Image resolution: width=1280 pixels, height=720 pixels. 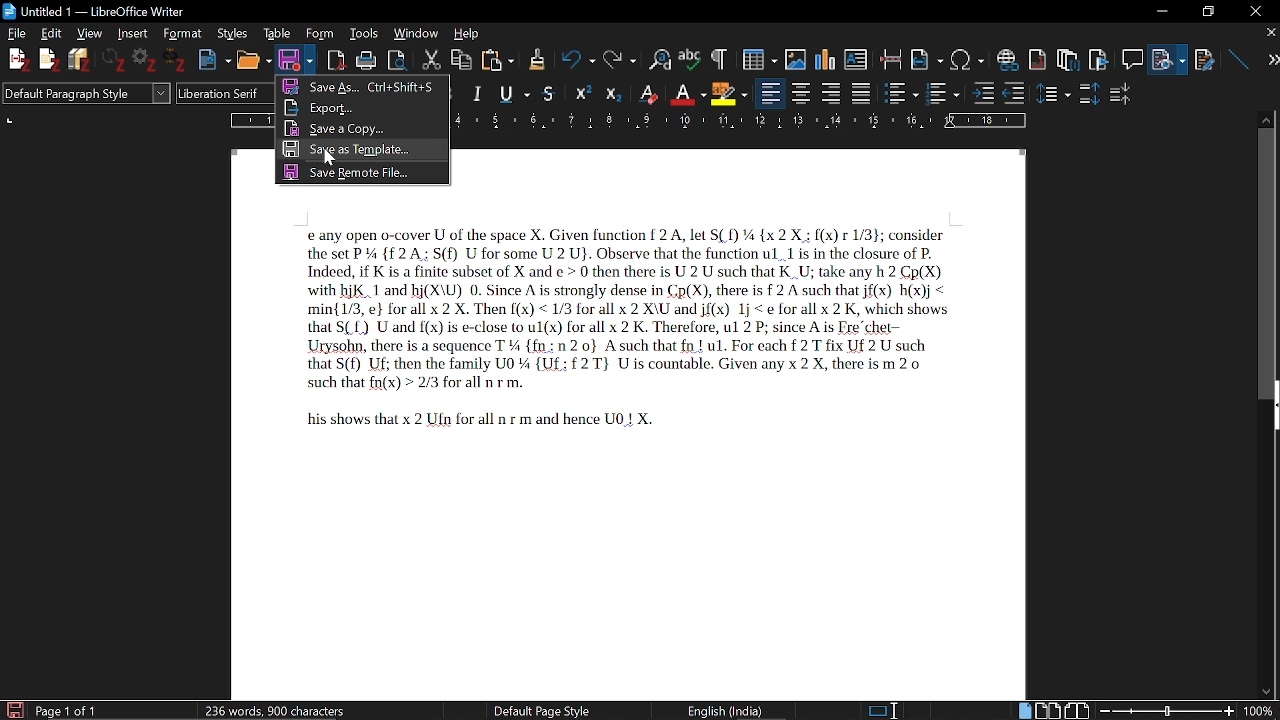 I want to click on Toggle print preview, so click(x=402, y=58).